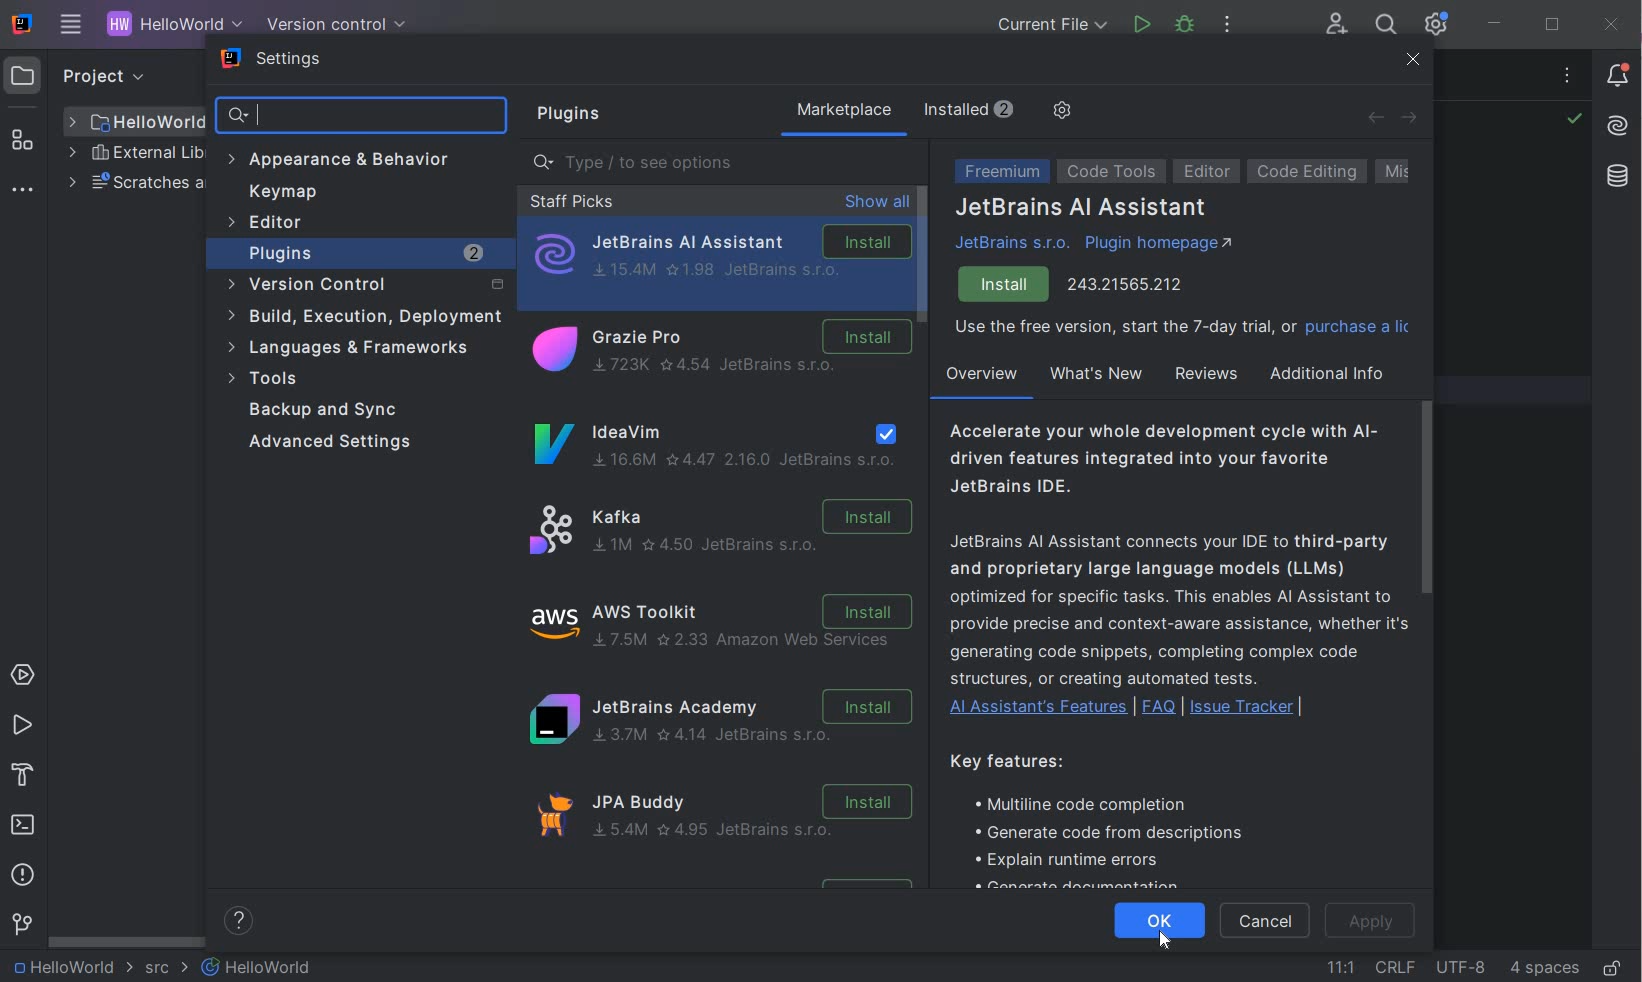  What do you see at coordinates (348, 159) in the screenshot?
I see `appearance & behavior` at bounding box center [348, 159].